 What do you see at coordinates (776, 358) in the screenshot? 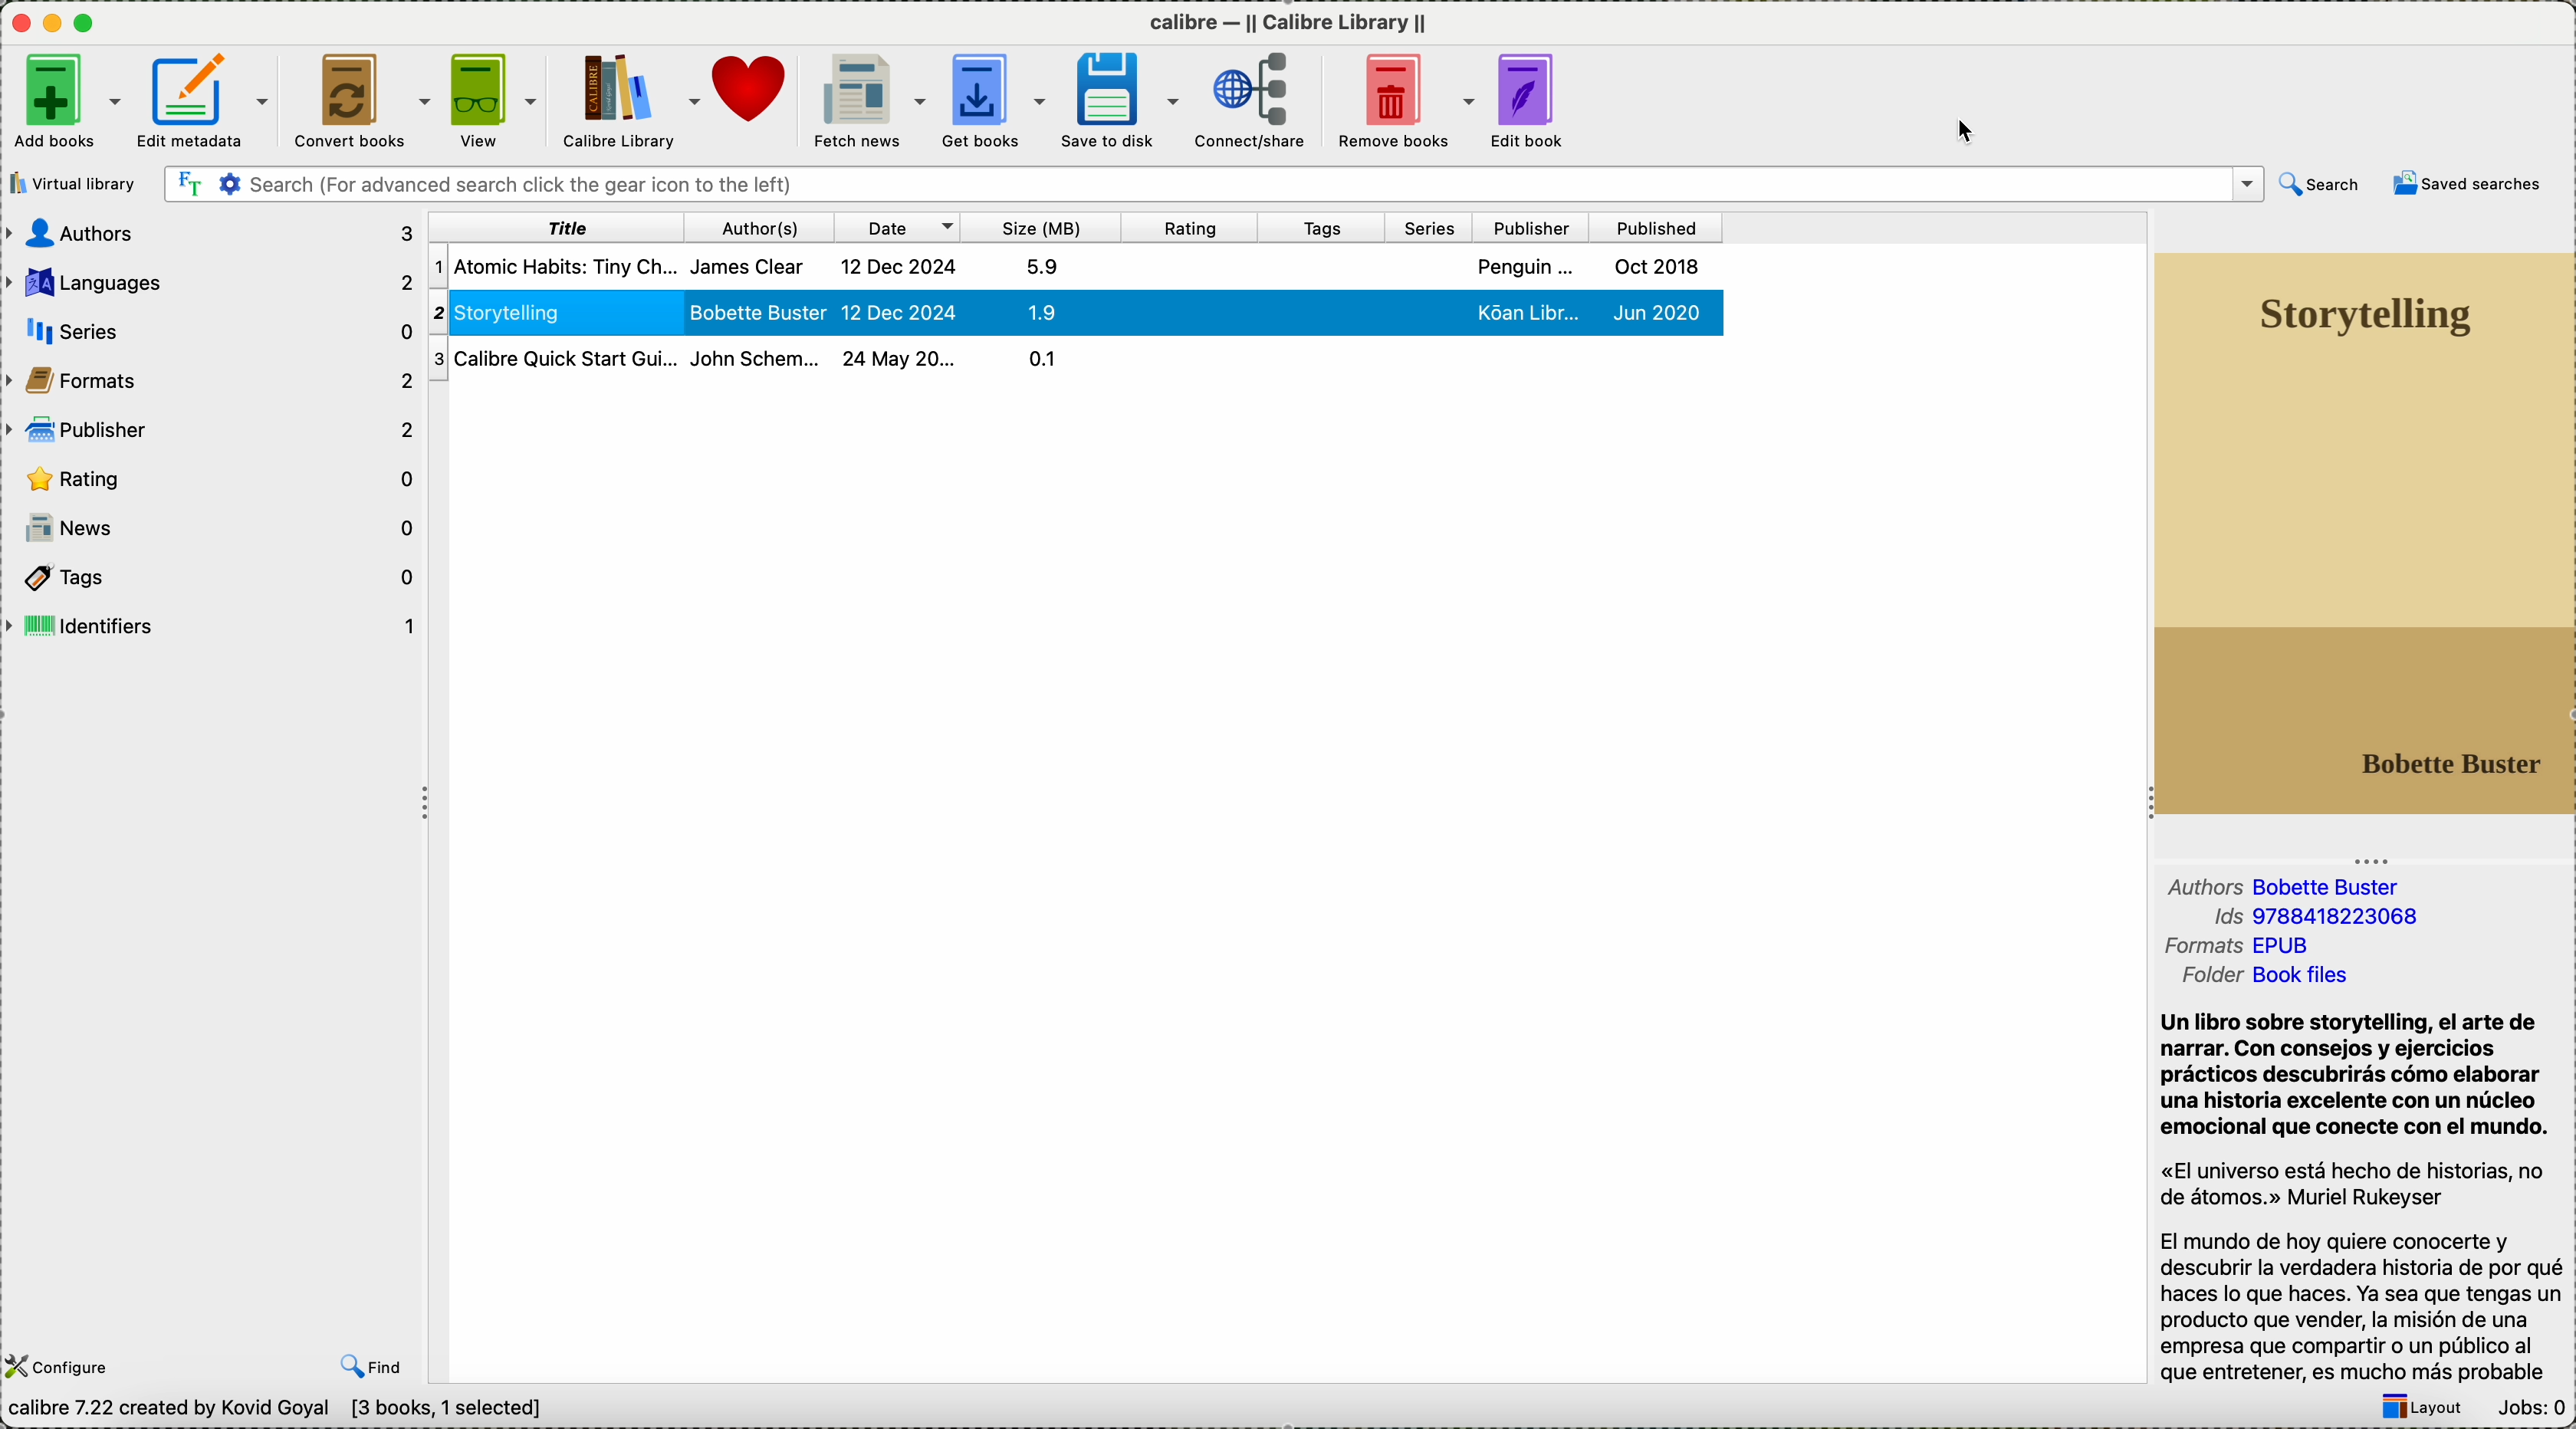
I see `calibre quick start guide` at bounding box center [776, 358].